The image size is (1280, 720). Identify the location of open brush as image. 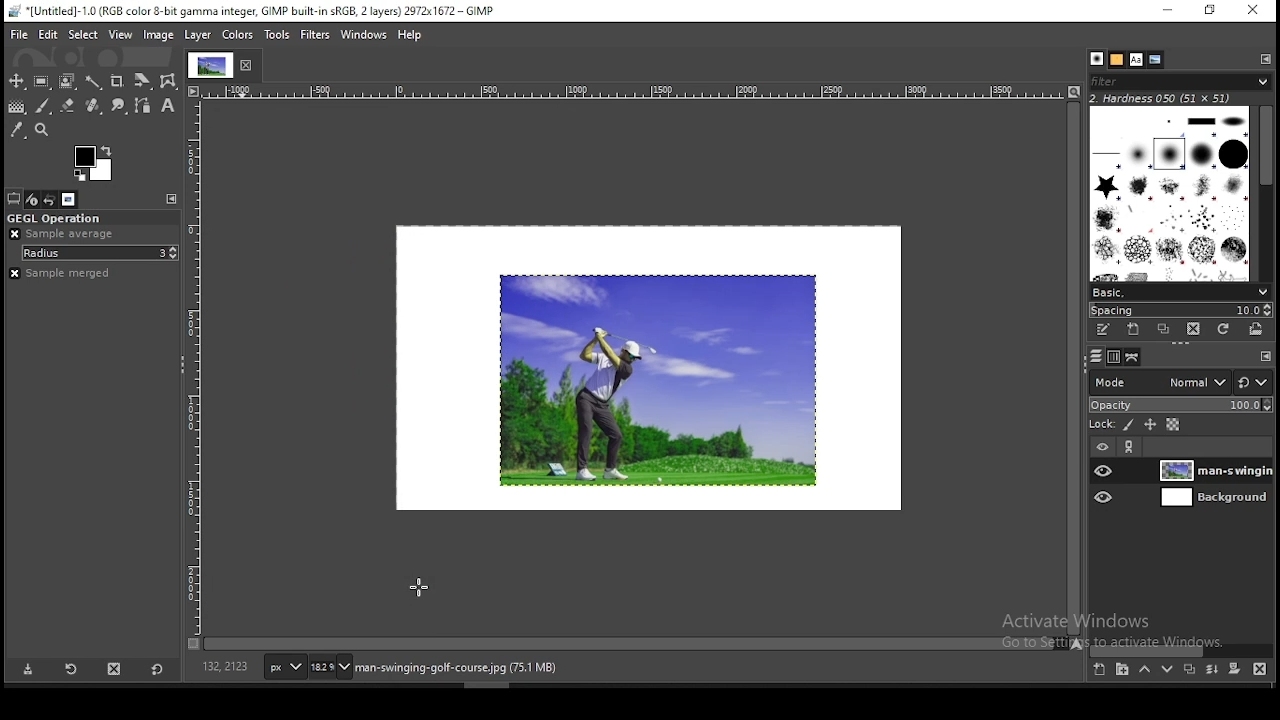
(1256, 329).